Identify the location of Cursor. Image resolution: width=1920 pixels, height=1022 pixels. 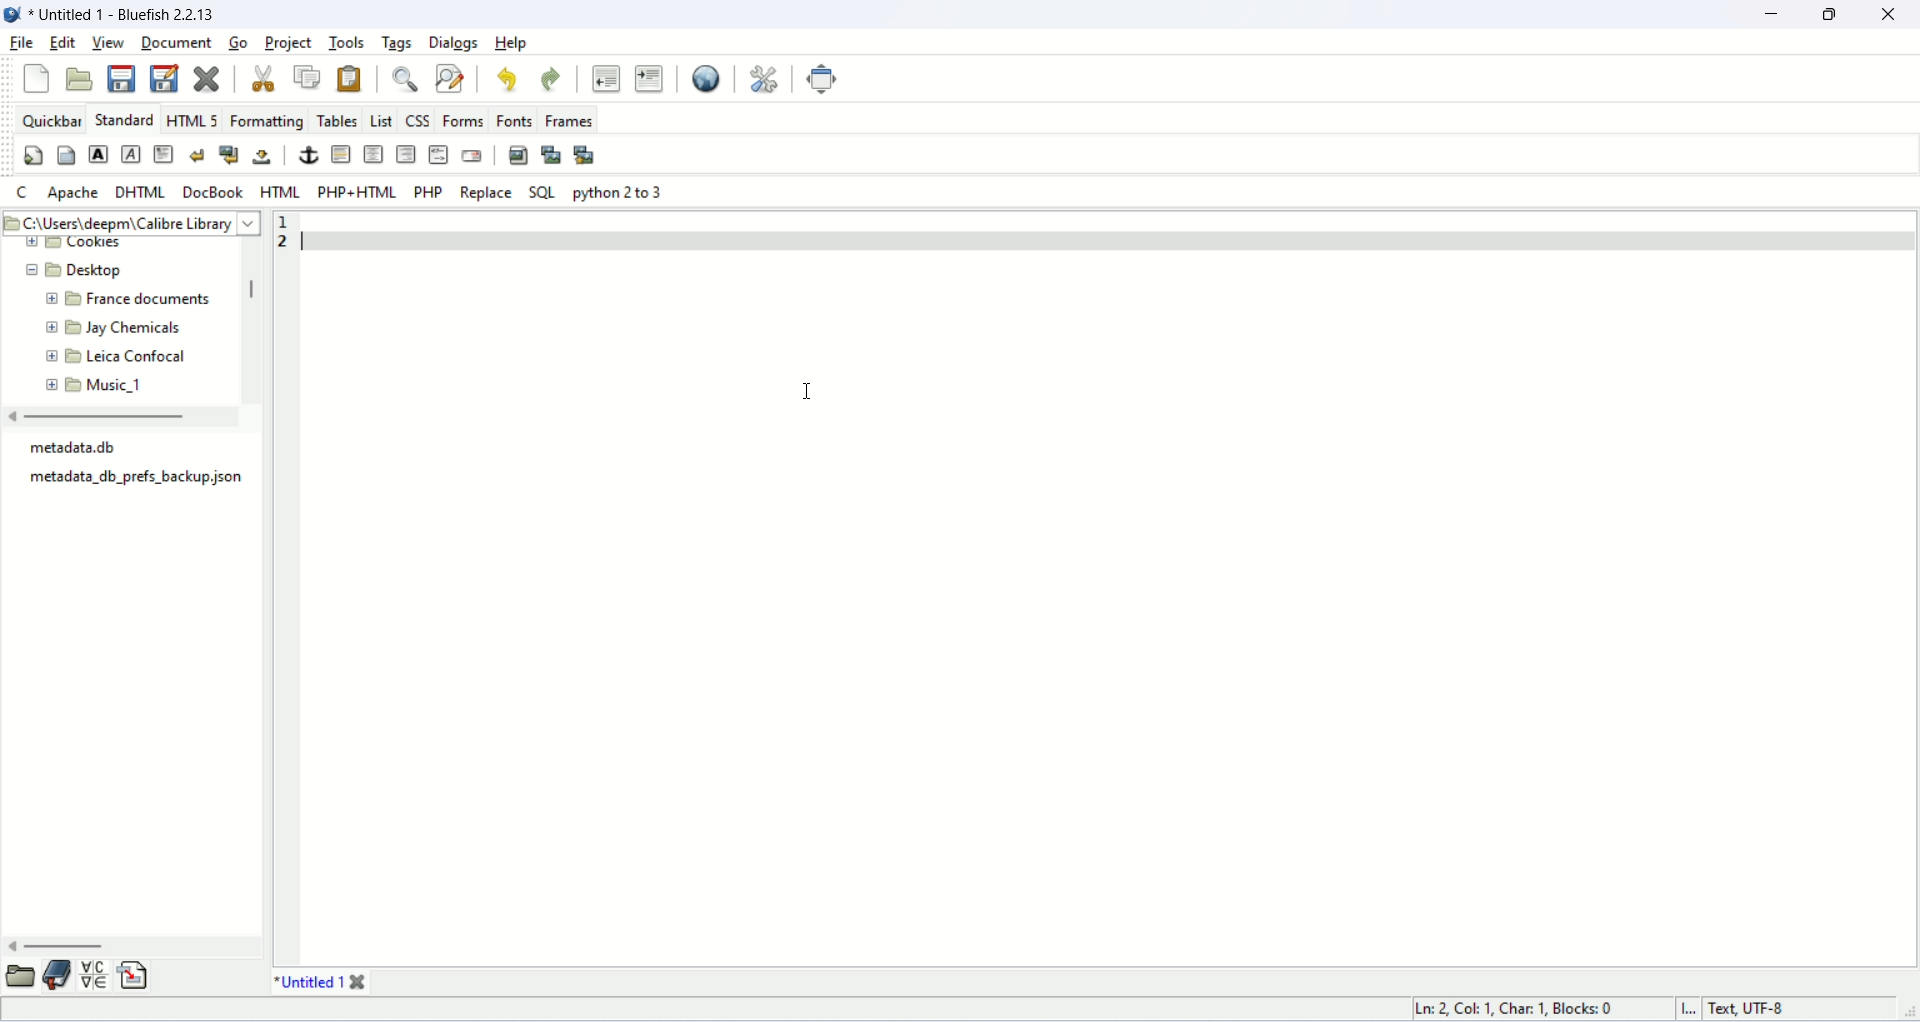
(816, 389).